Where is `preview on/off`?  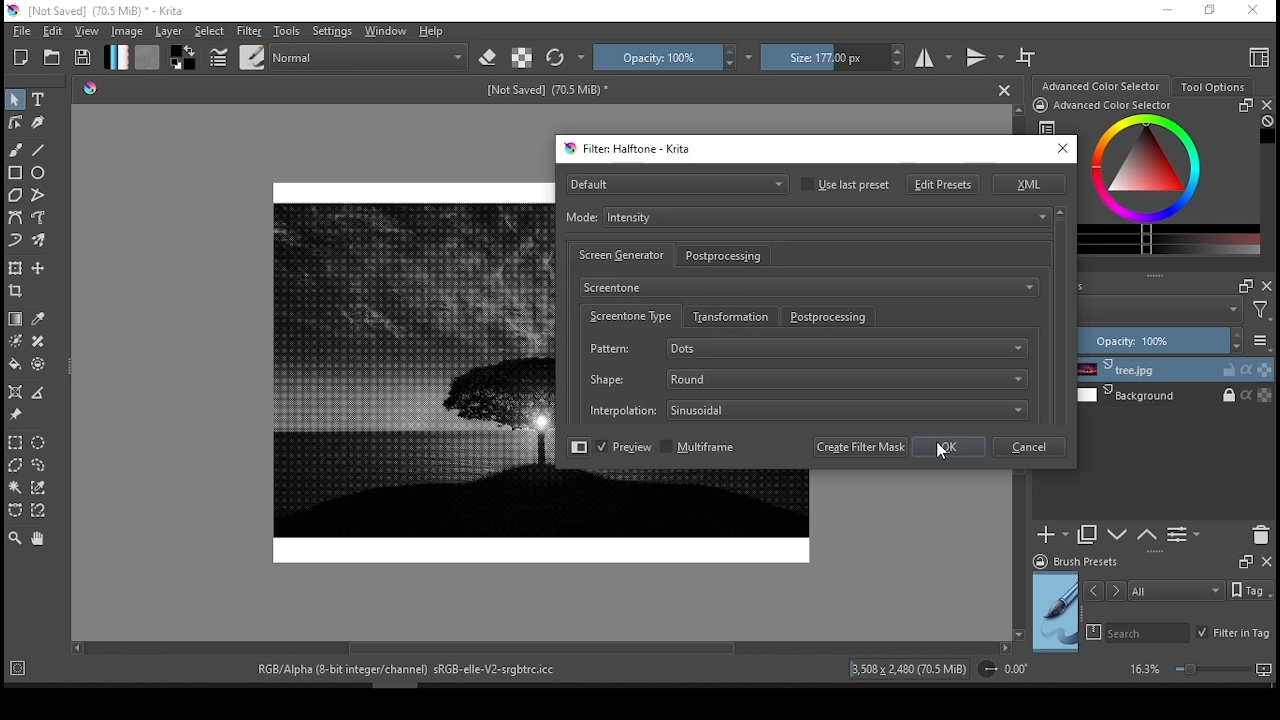
preview on/off is located at coordinates (623, 447).